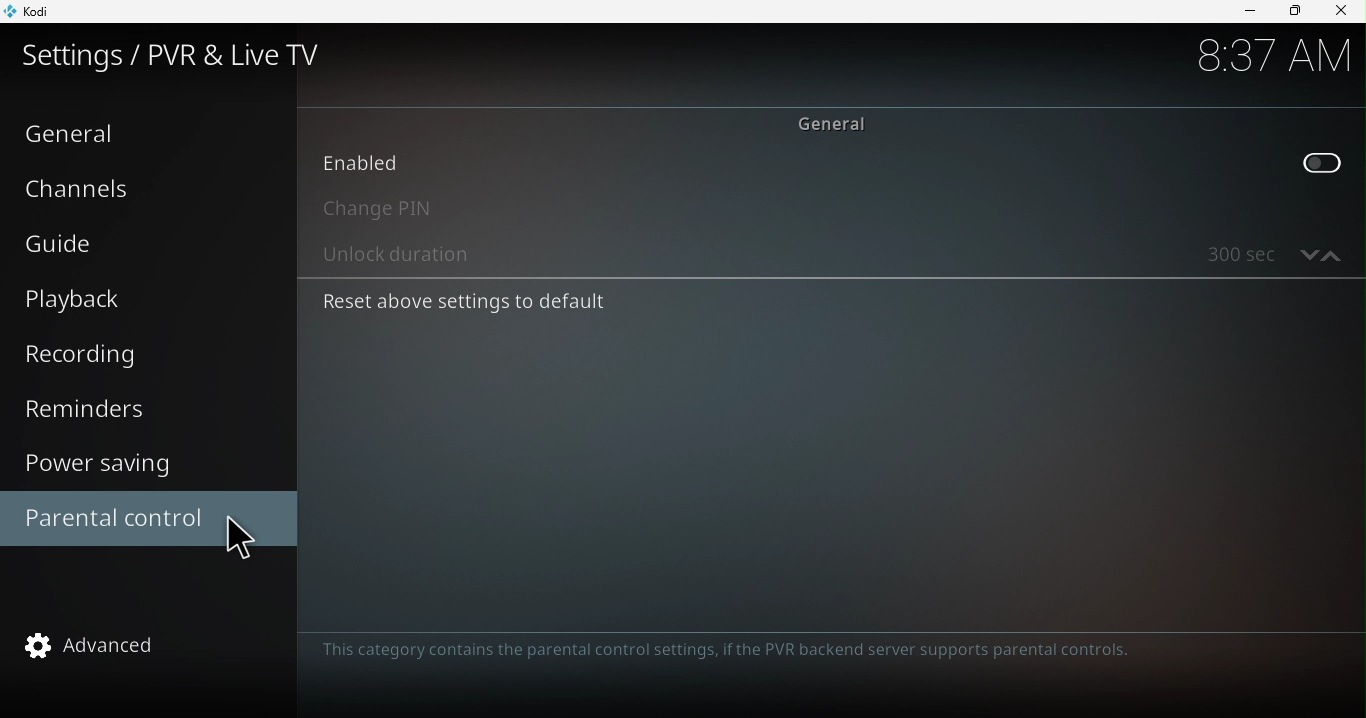  What do you see at coordinates (245, 540) in the screenshot?
I see `cursor` at bounding box center [245, 540].